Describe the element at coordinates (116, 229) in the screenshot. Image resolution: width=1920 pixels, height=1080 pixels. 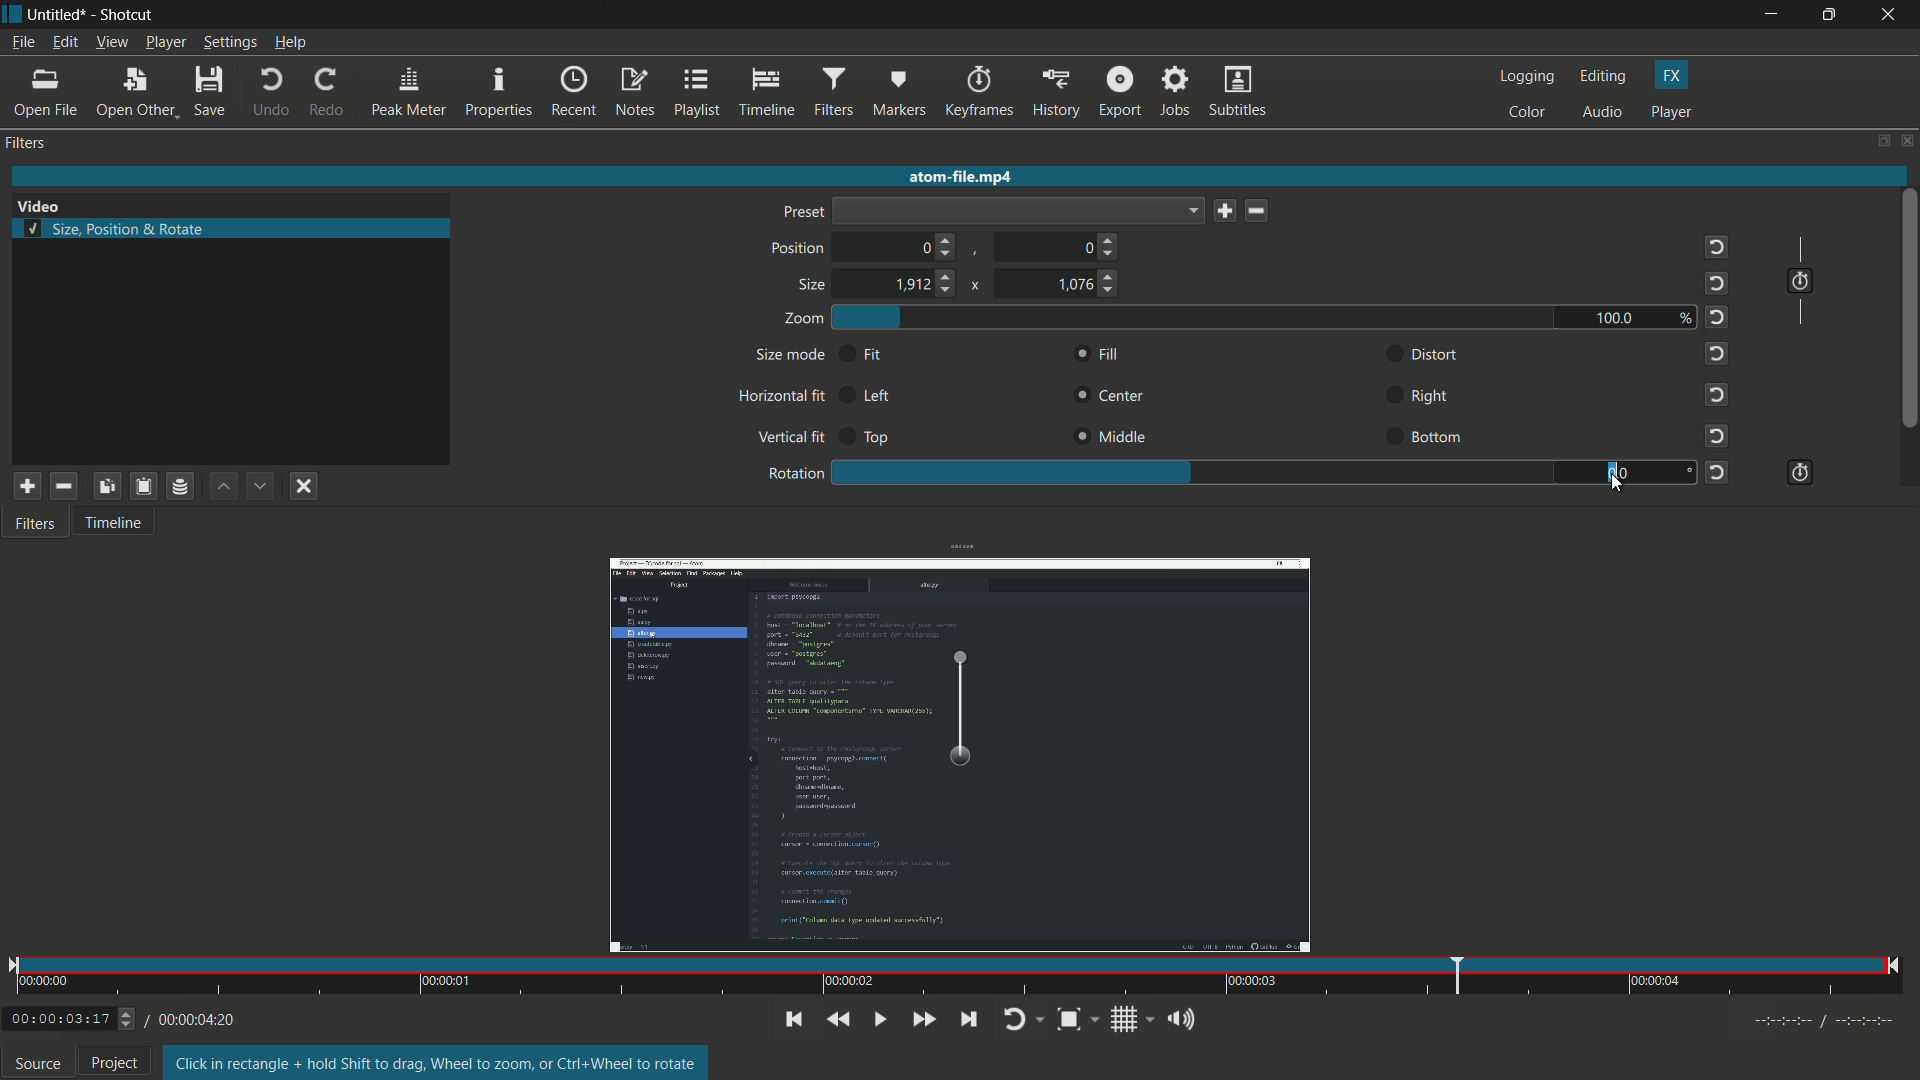
I see `size, position and rotate` at that location.